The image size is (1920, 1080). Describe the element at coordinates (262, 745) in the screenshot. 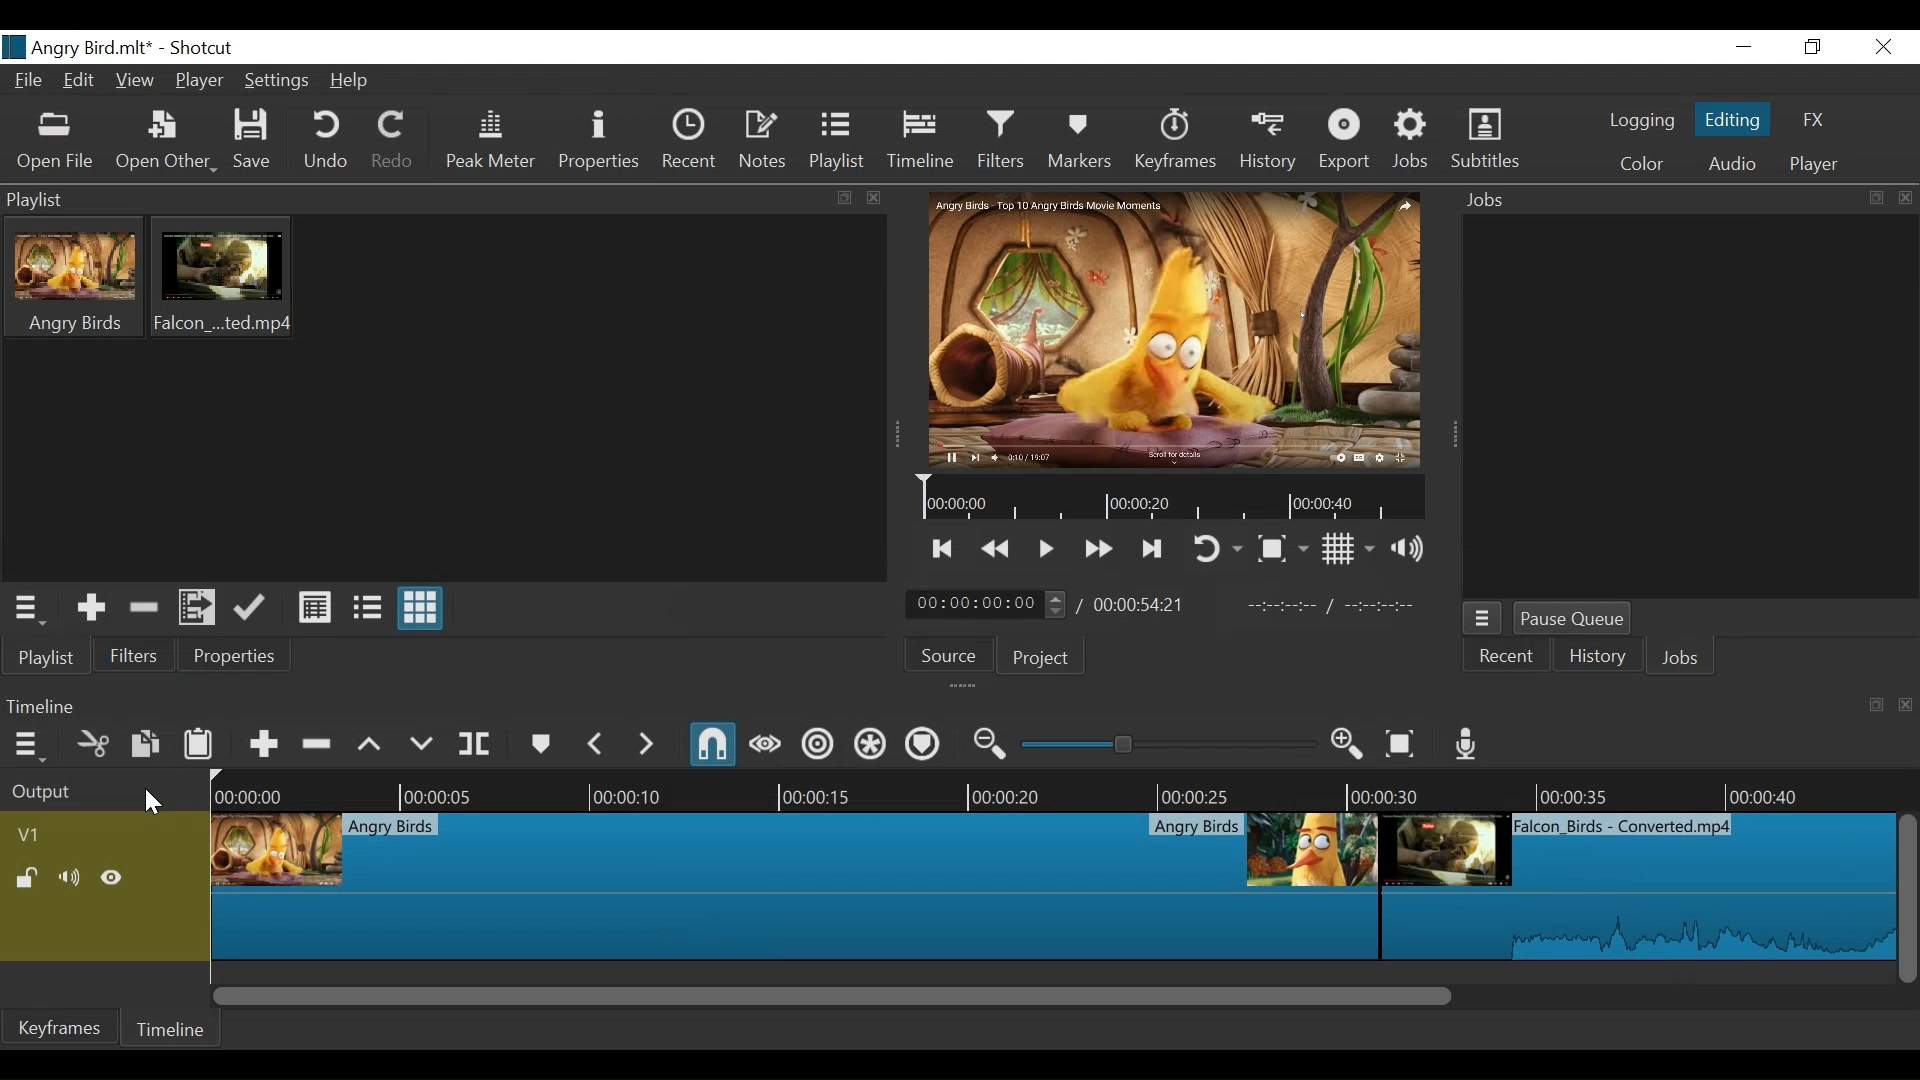

I see `Append` at that location.